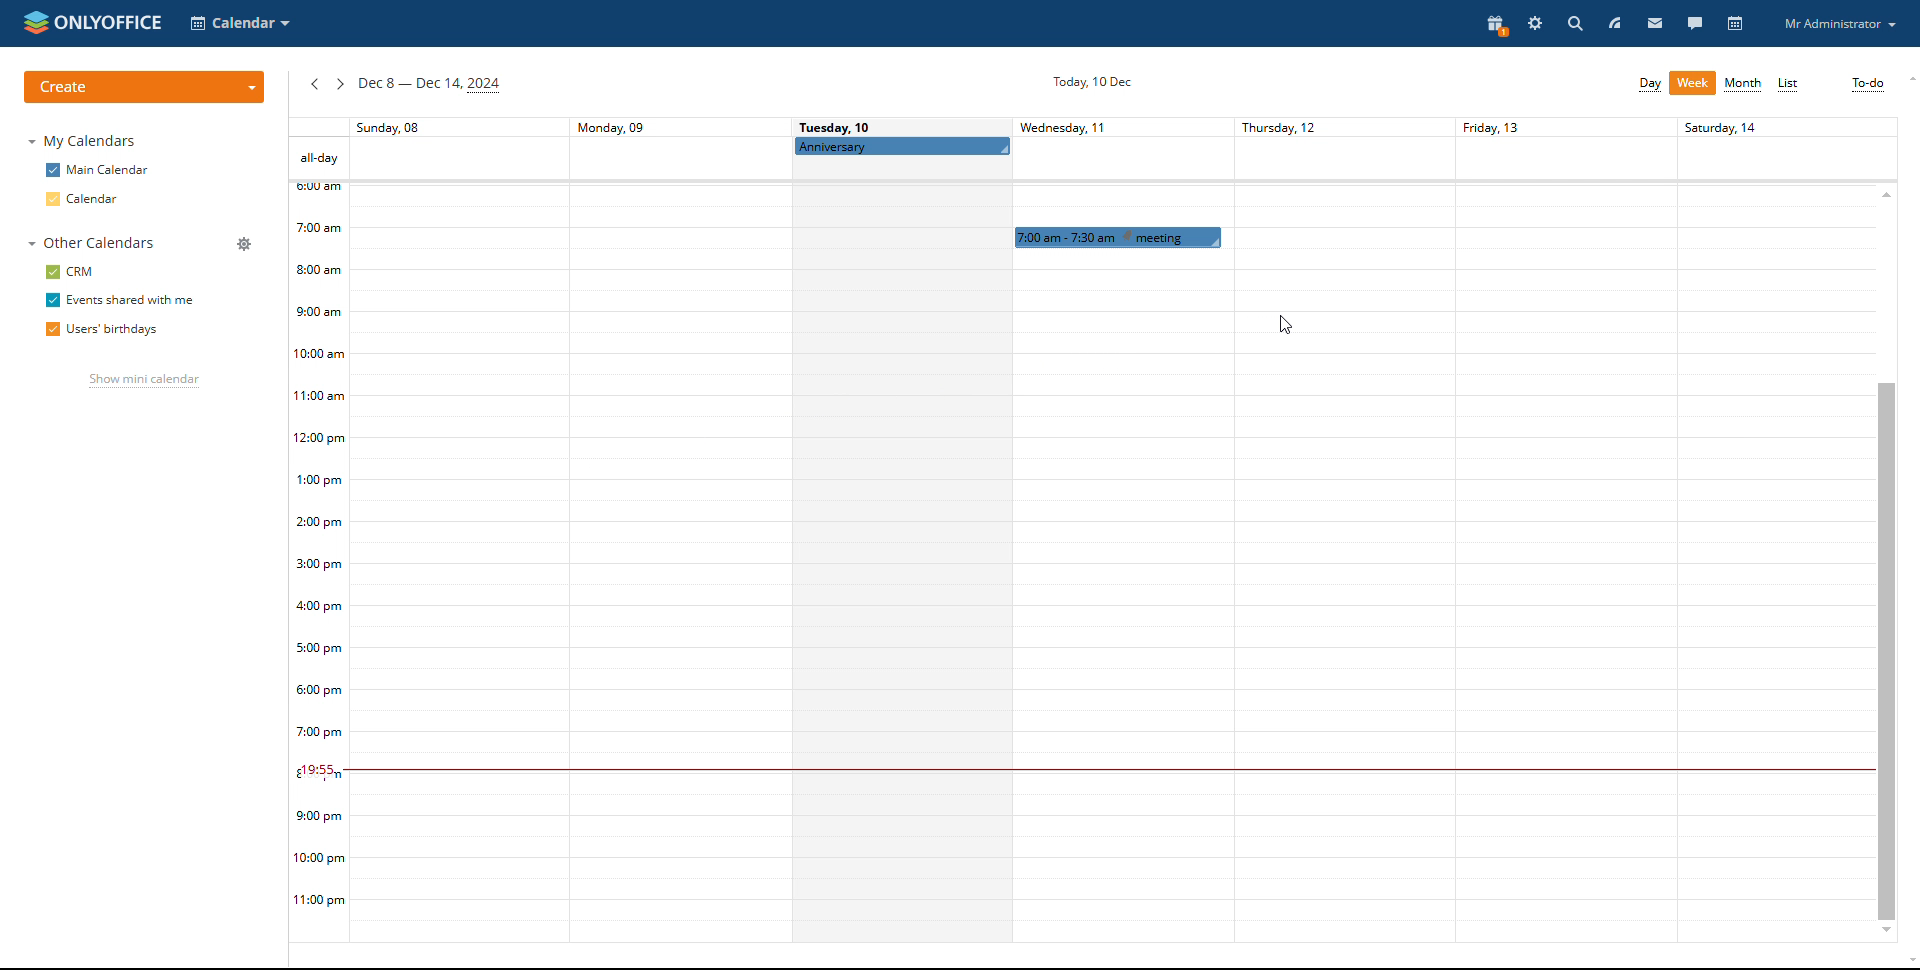  What do you see at coordinates (97, 199) in the screenshot?
I see `calendar` at bounding box center [97, 199].